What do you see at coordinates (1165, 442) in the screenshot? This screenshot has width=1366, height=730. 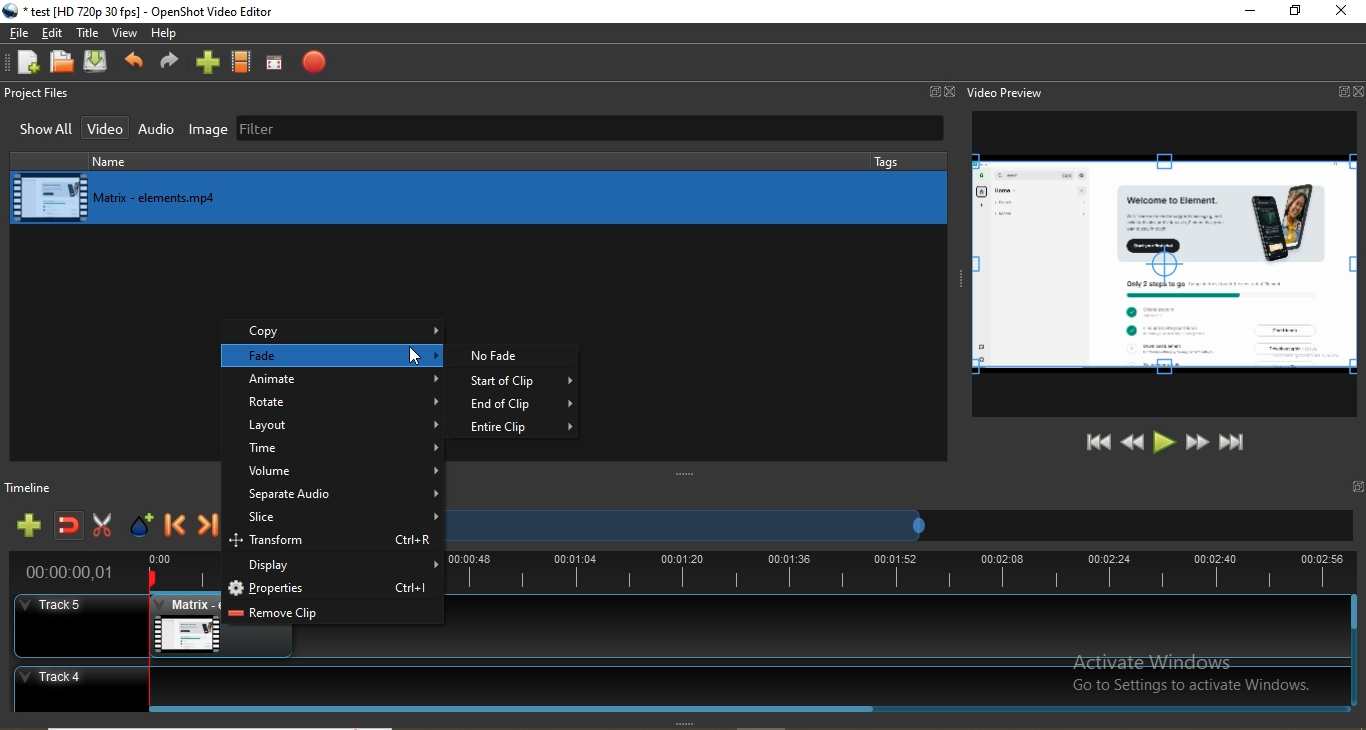 I see `Play` at bounding box center [1165, 442].